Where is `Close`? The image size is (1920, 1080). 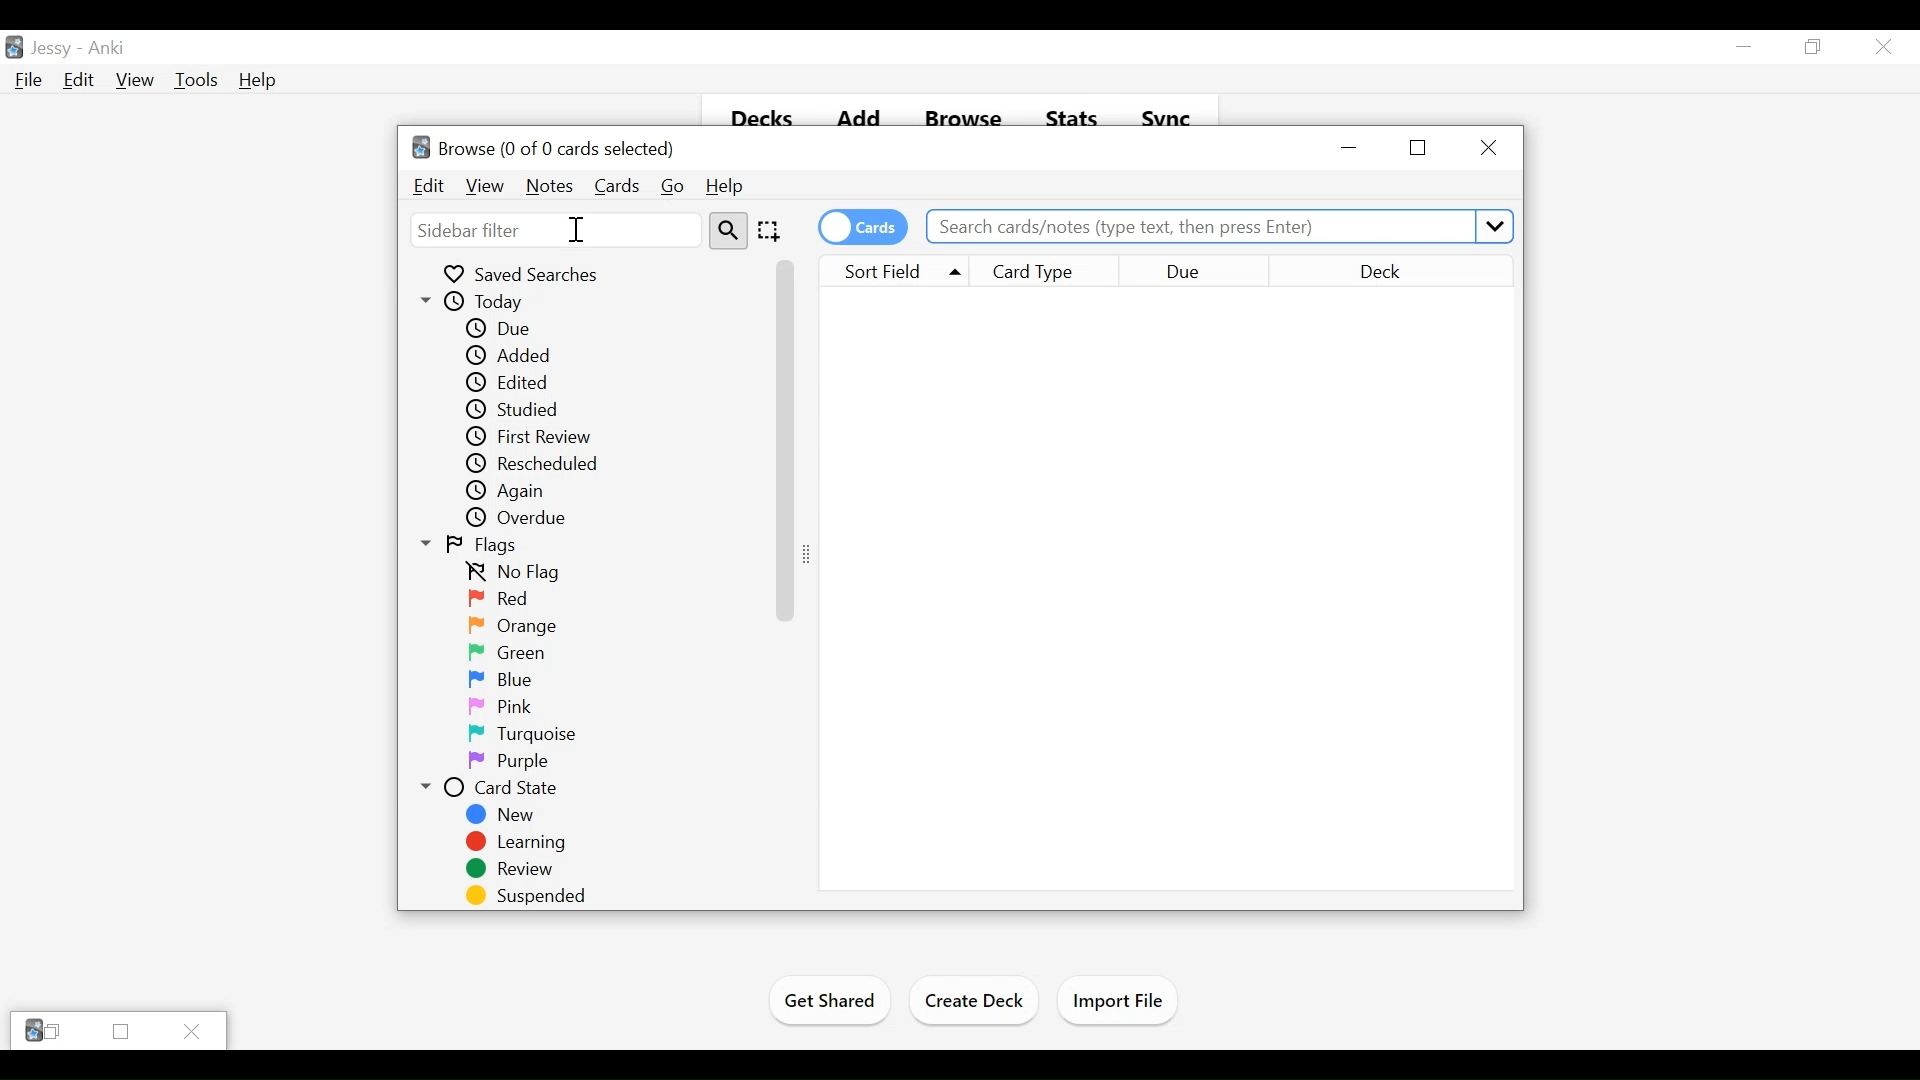
Close is located at coordinates (1487, 147).